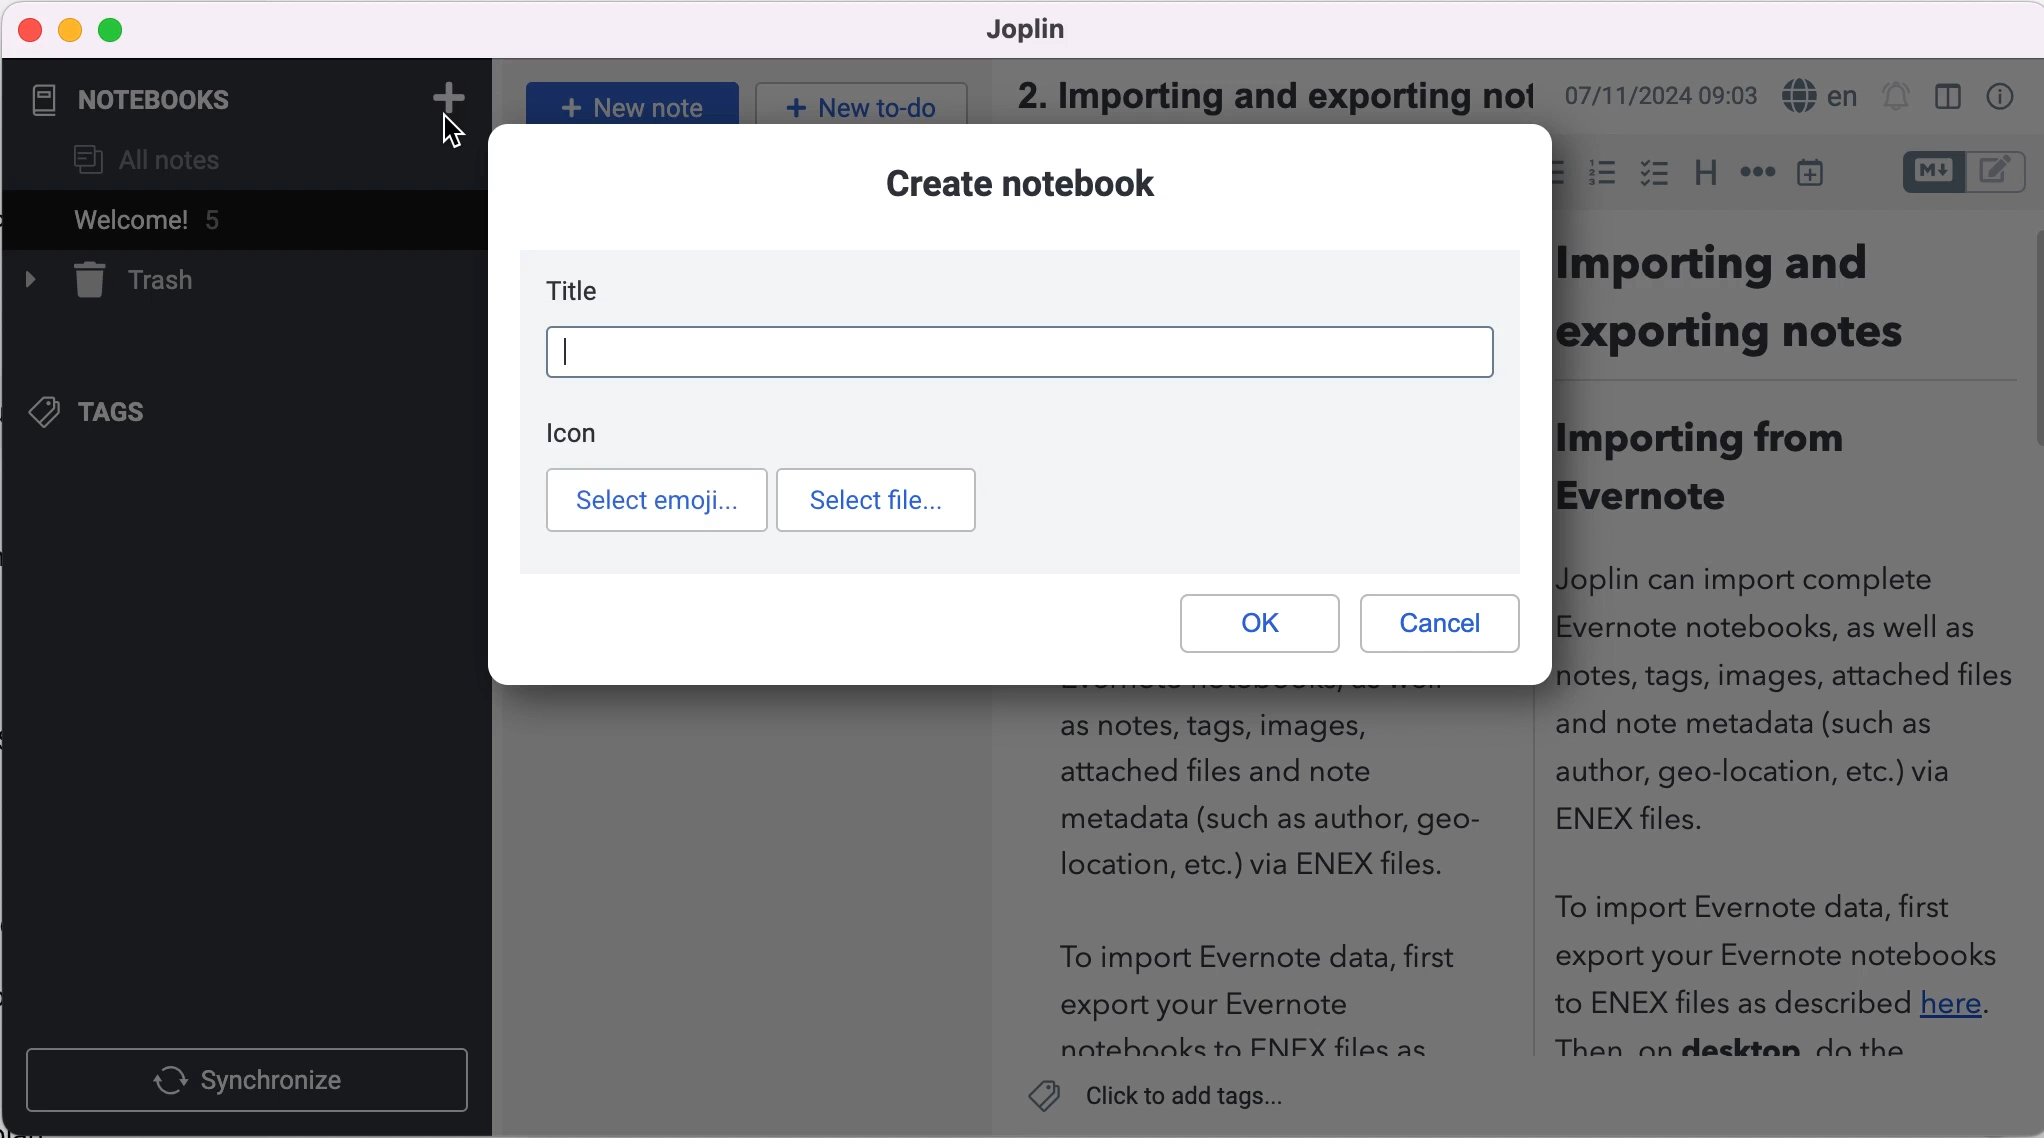  Describe the element at coordinates (180, 224) in the screenshot. I see `welcome! 5` at that location.